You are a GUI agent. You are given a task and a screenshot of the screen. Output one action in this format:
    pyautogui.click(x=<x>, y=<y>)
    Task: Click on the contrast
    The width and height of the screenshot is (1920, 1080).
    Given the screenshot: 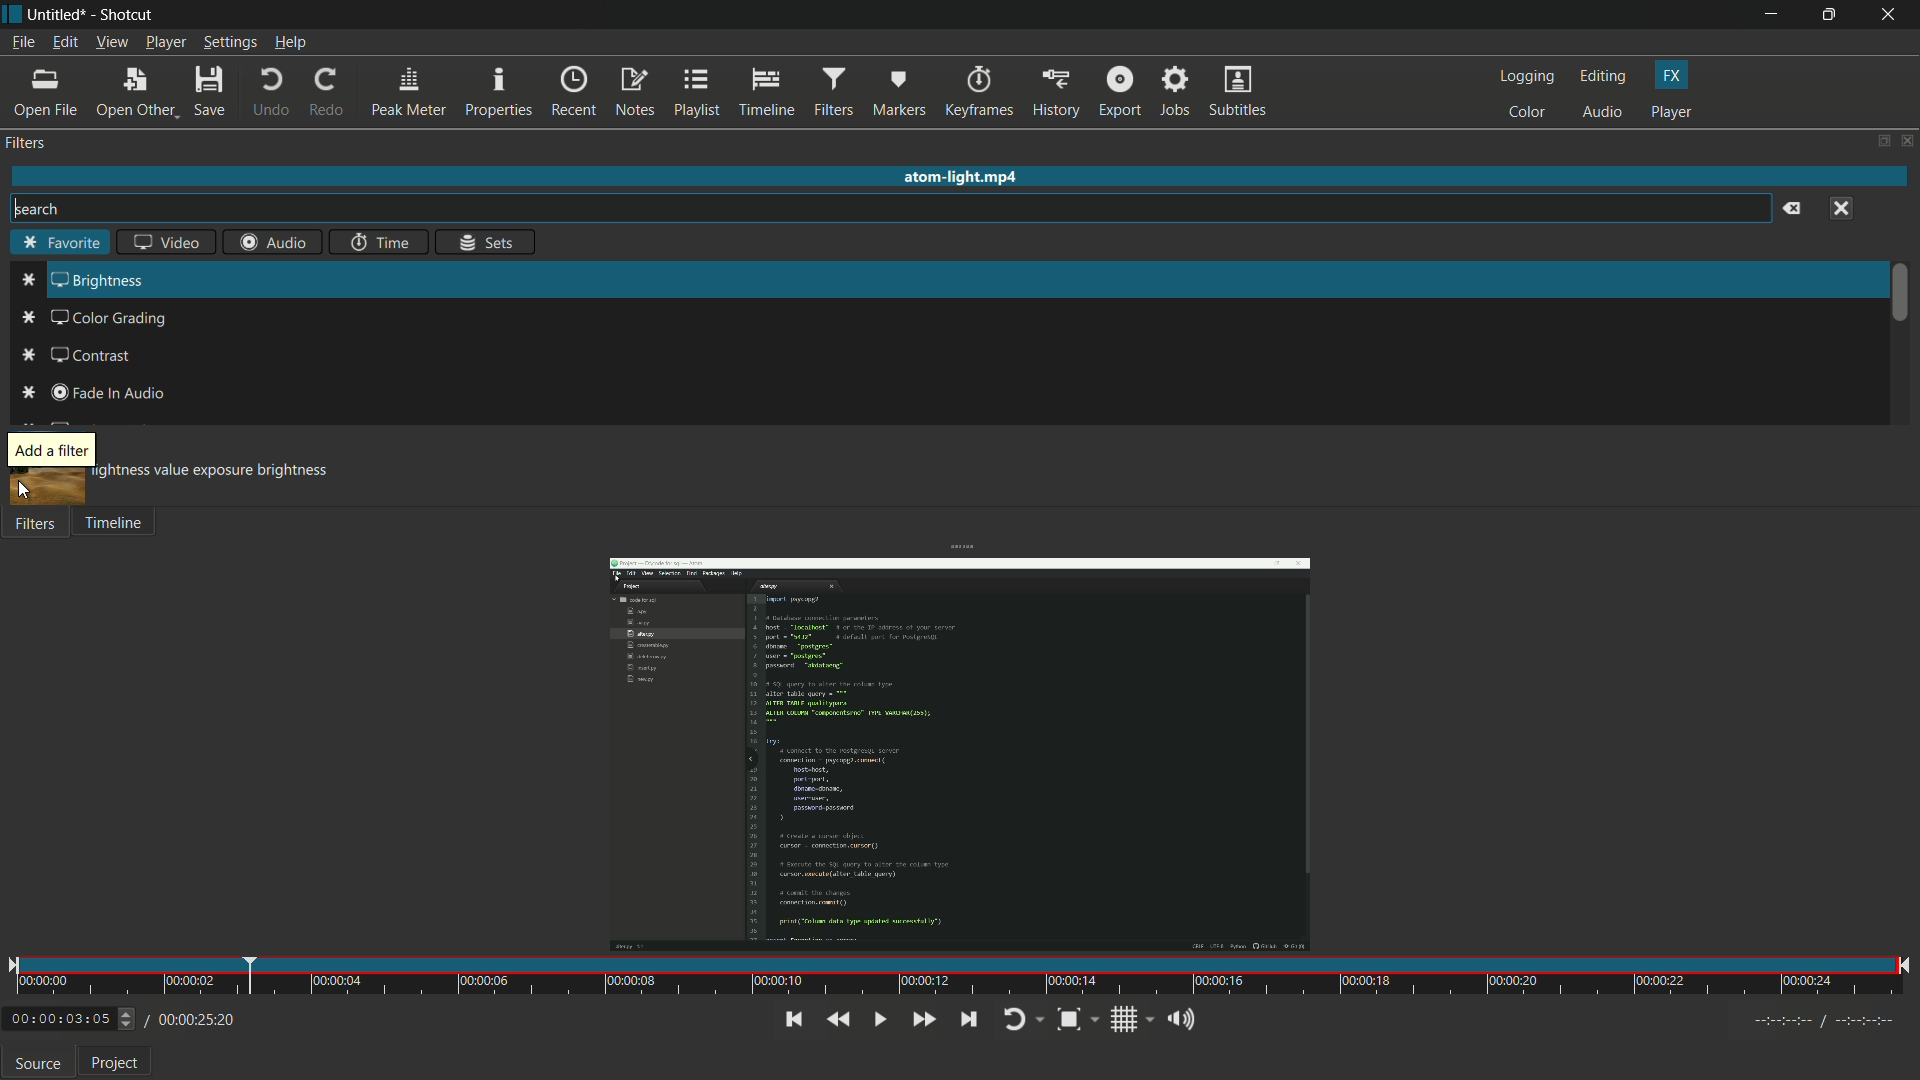 What is the action you would take?
    pyautogui.click(x=92, y=356)
    